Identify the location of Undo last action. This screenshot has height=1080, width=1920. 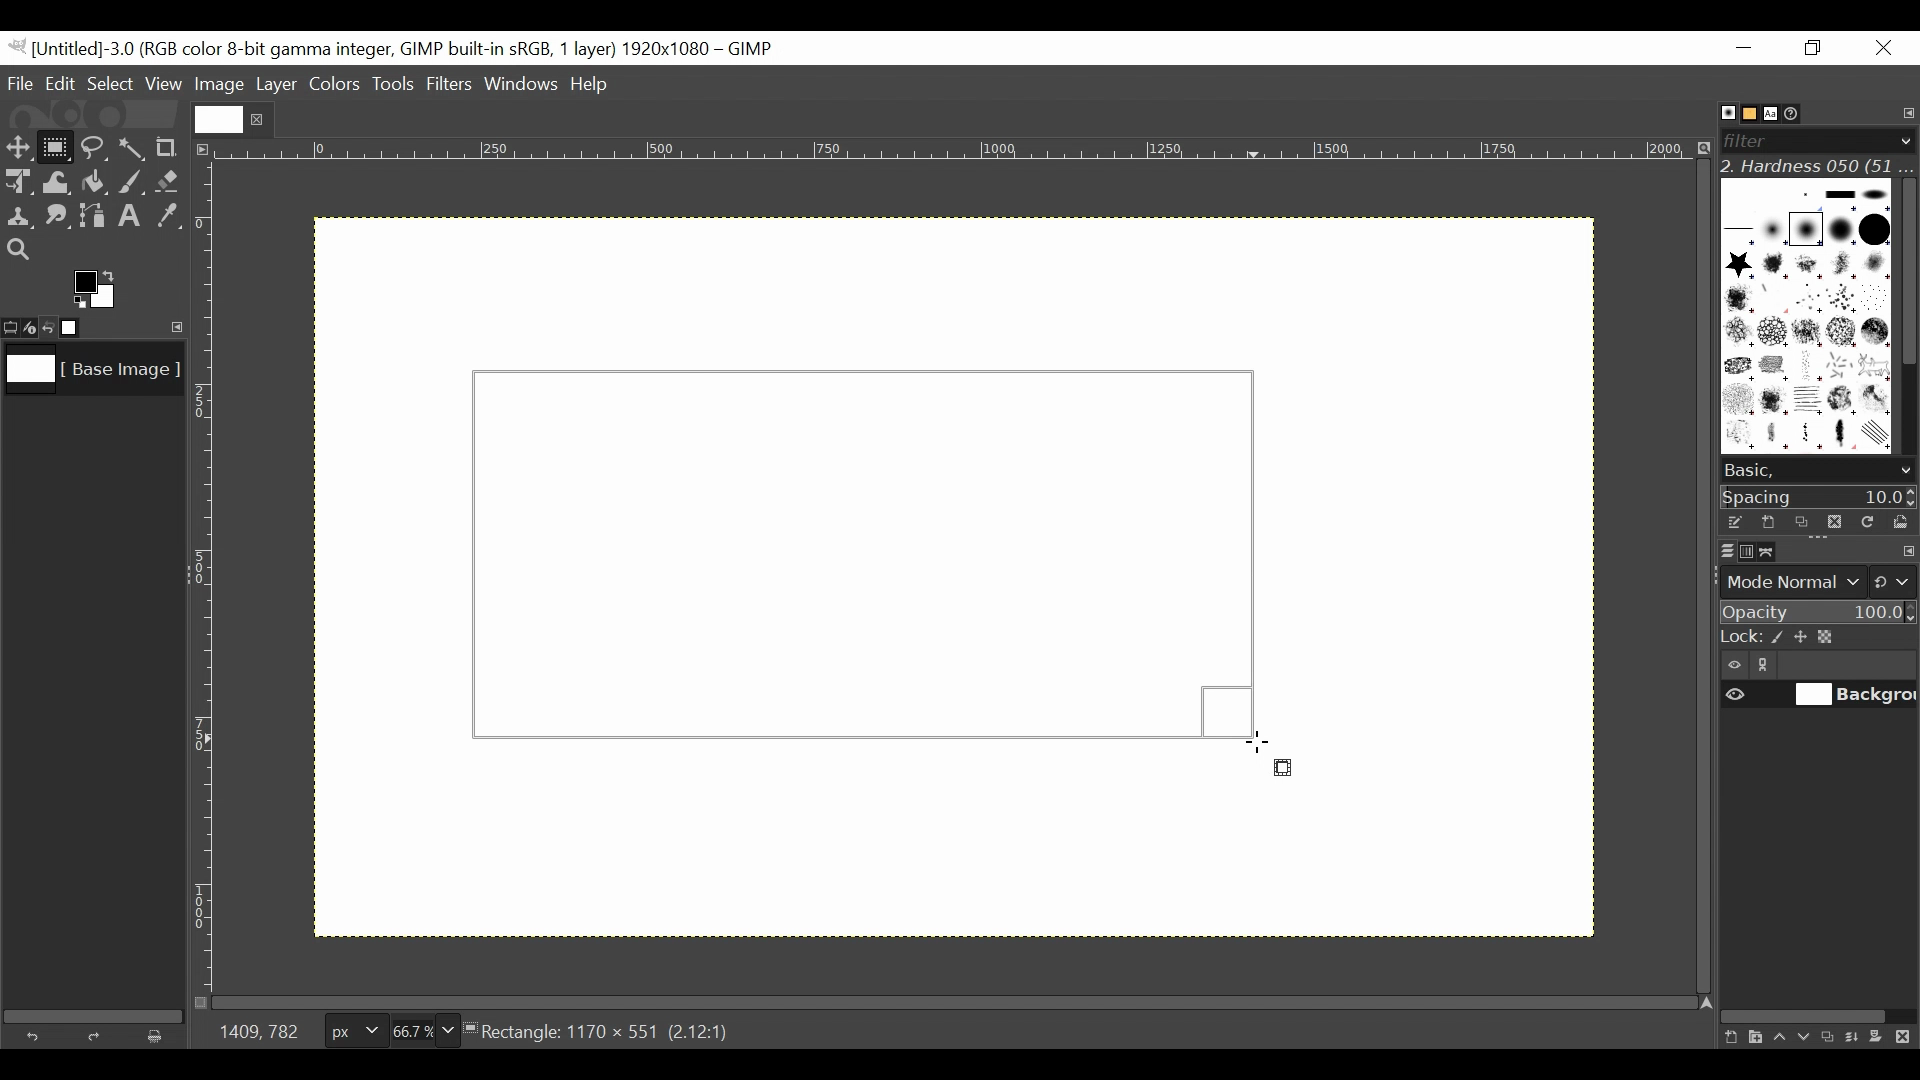
(49, 327).